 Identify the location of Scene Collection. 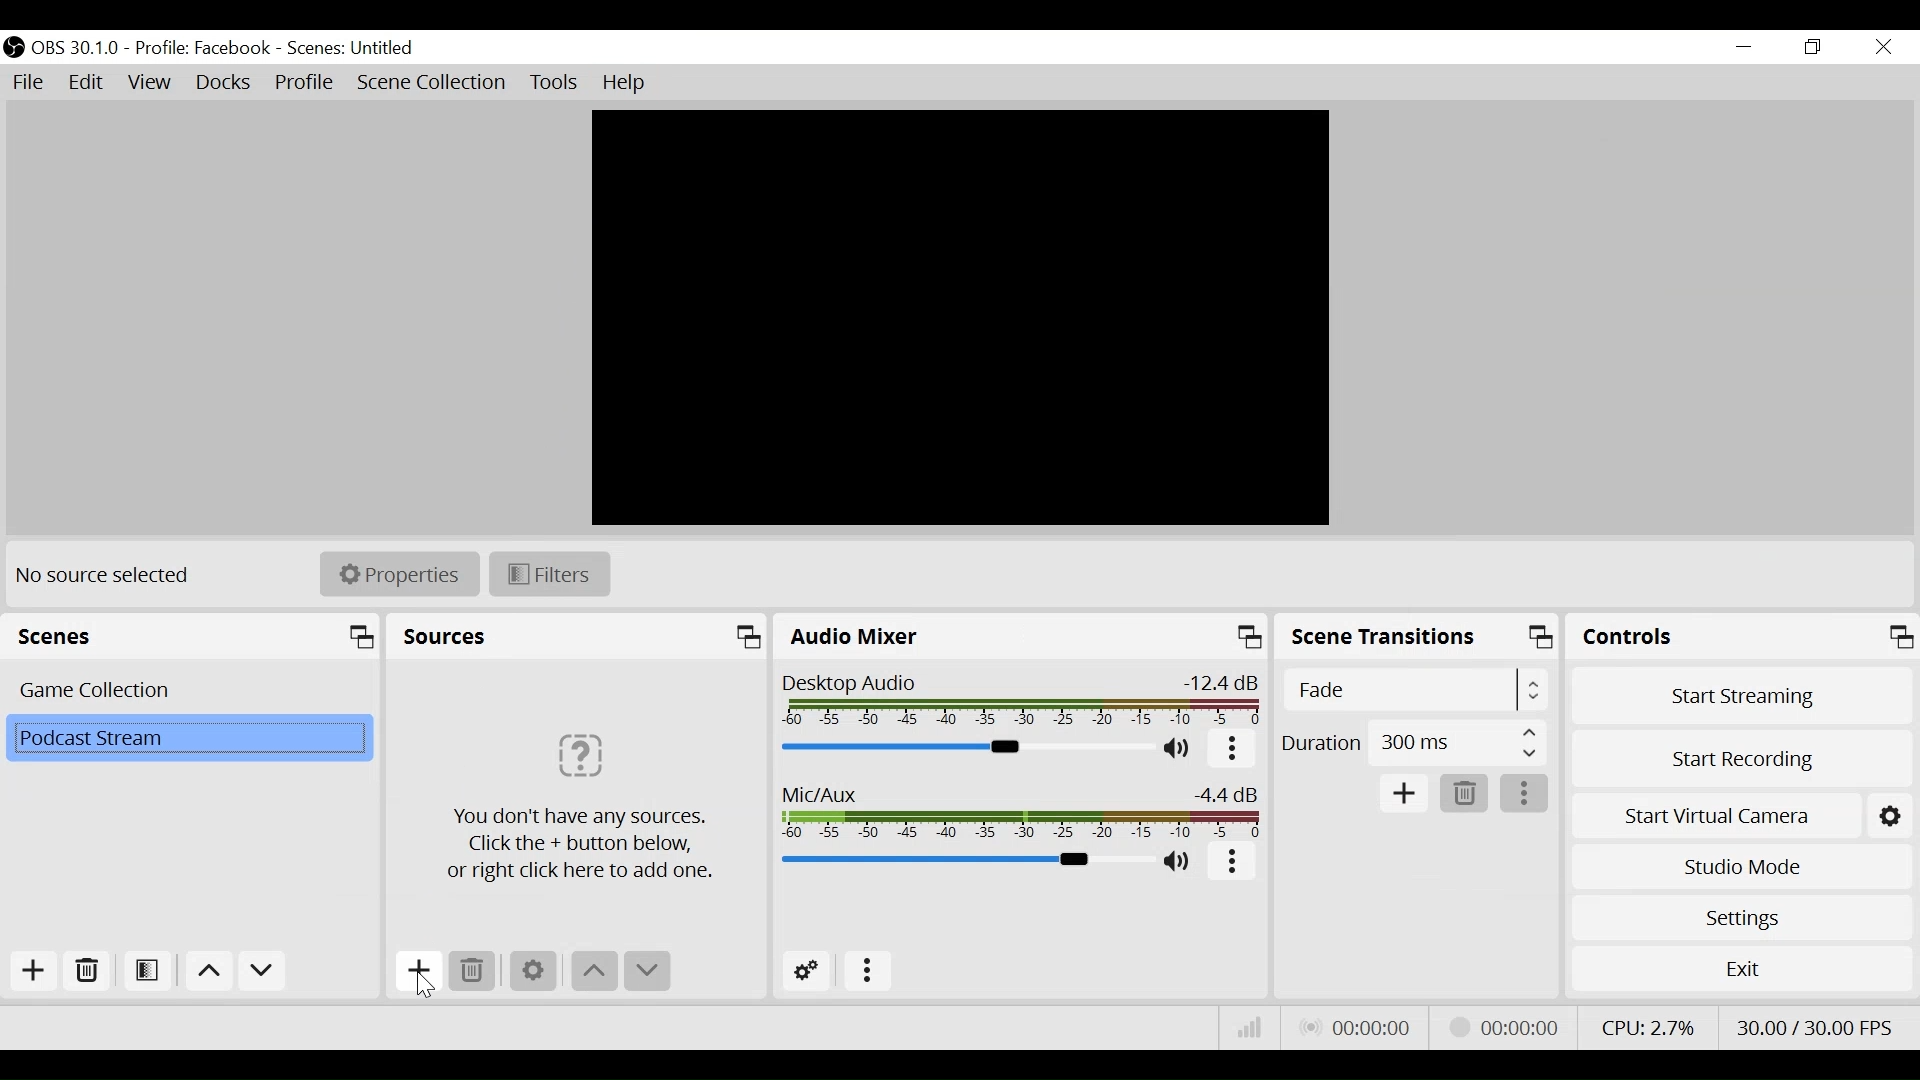
(431, 83).